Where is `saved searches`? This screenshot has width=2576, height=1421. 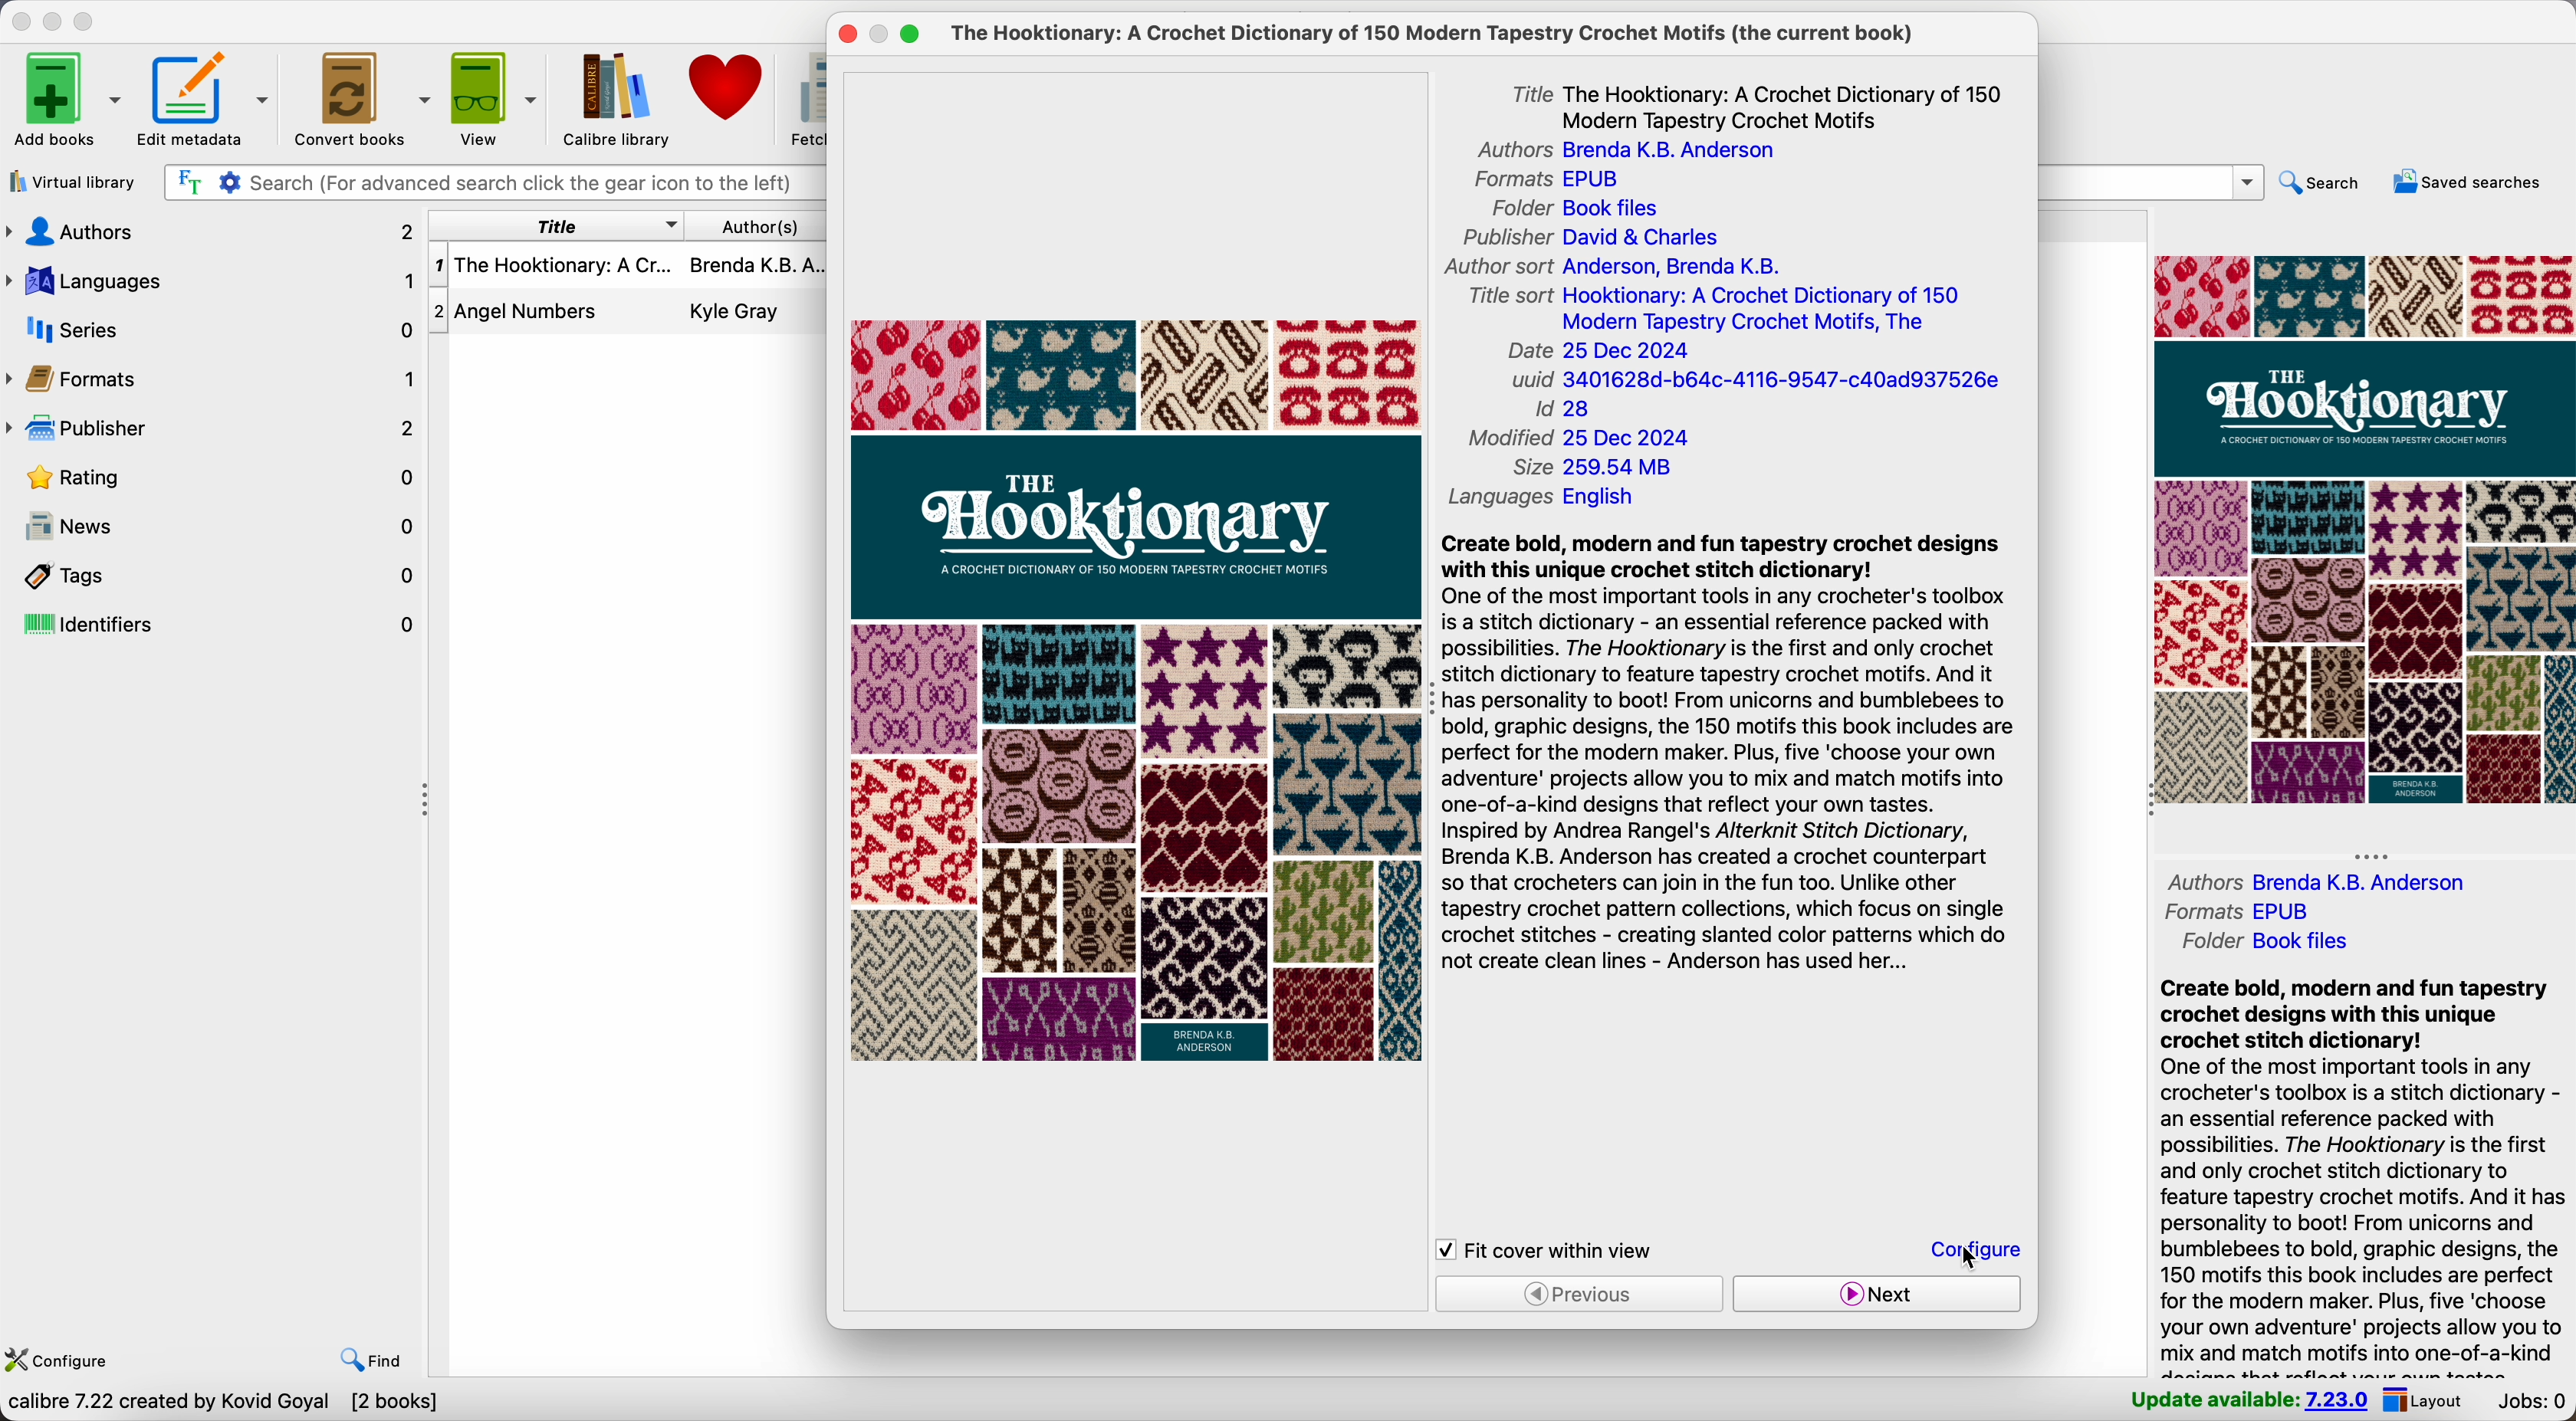 saved searches is located at coordinates (2473, 183).